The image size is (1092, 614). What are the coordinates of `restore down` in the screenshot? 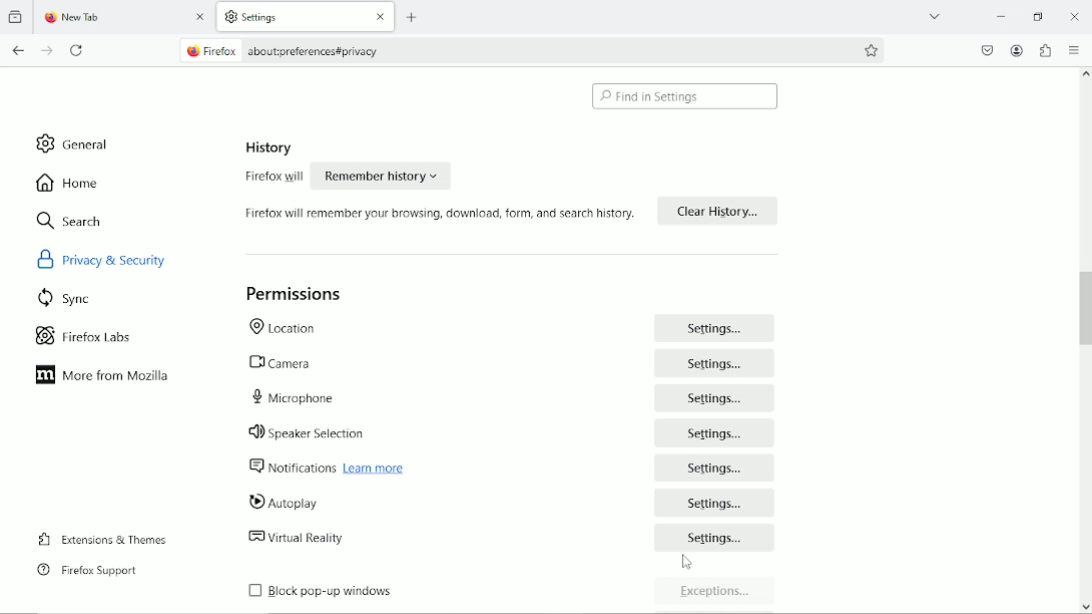 It's located at (1038, 14).